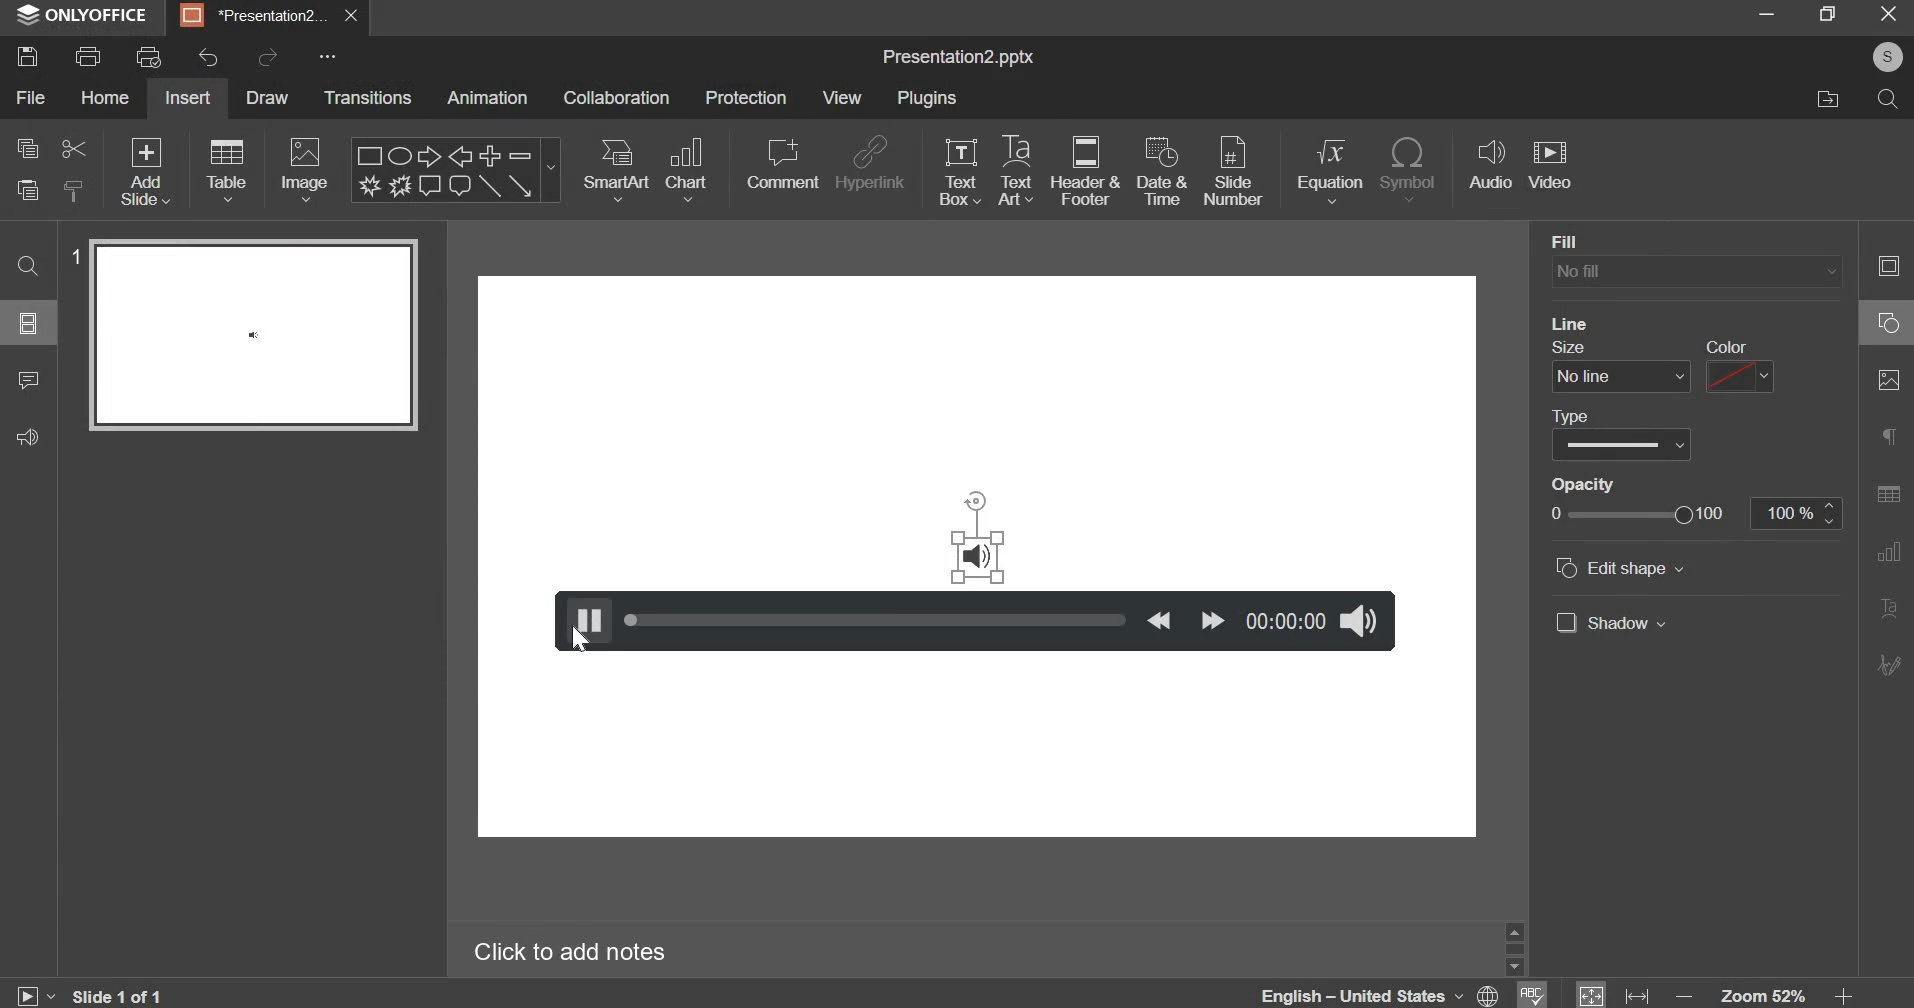 This screenshot has height=1008, width=1914. What do you see at coordinates (26, 193) in the screenshot?
I see `paste` at bounding box center [26, 193].